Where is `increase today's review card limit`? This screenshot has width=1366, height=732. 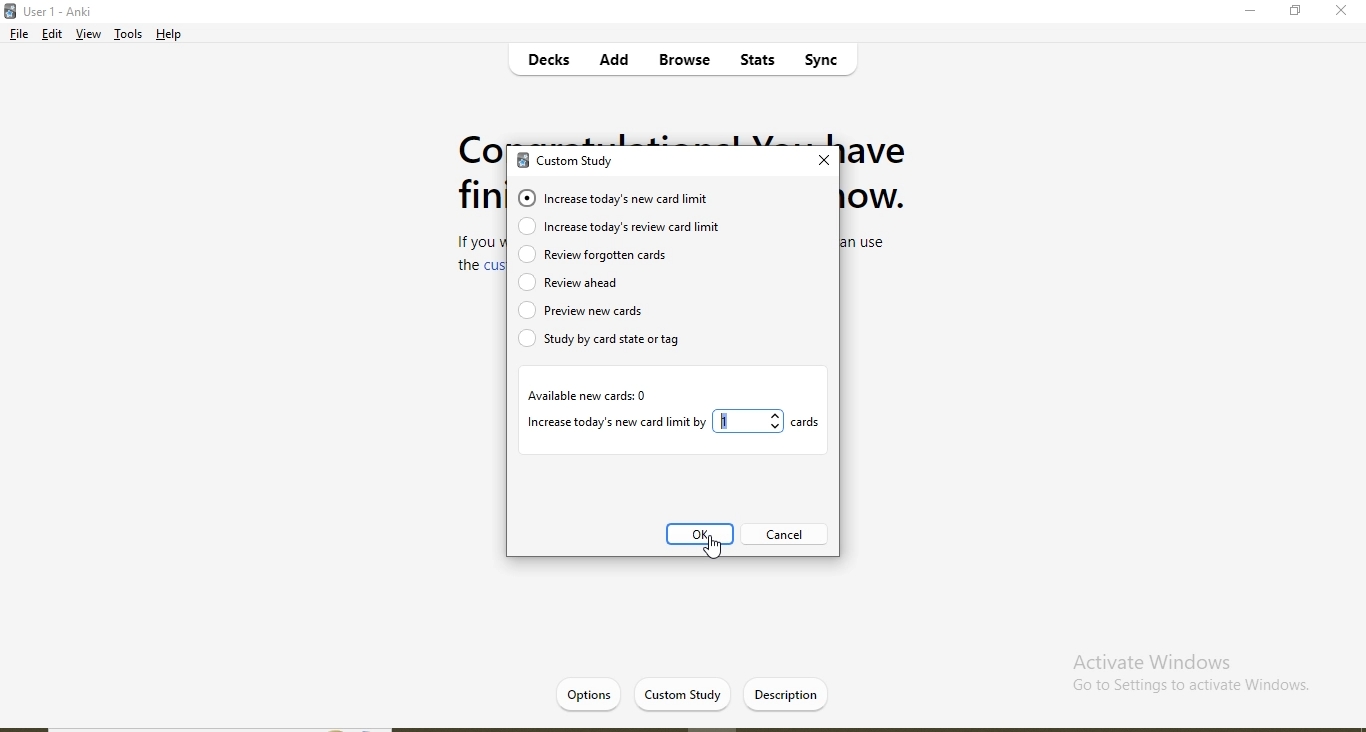 increase today's review card limit is located at coordinates (637, 228).